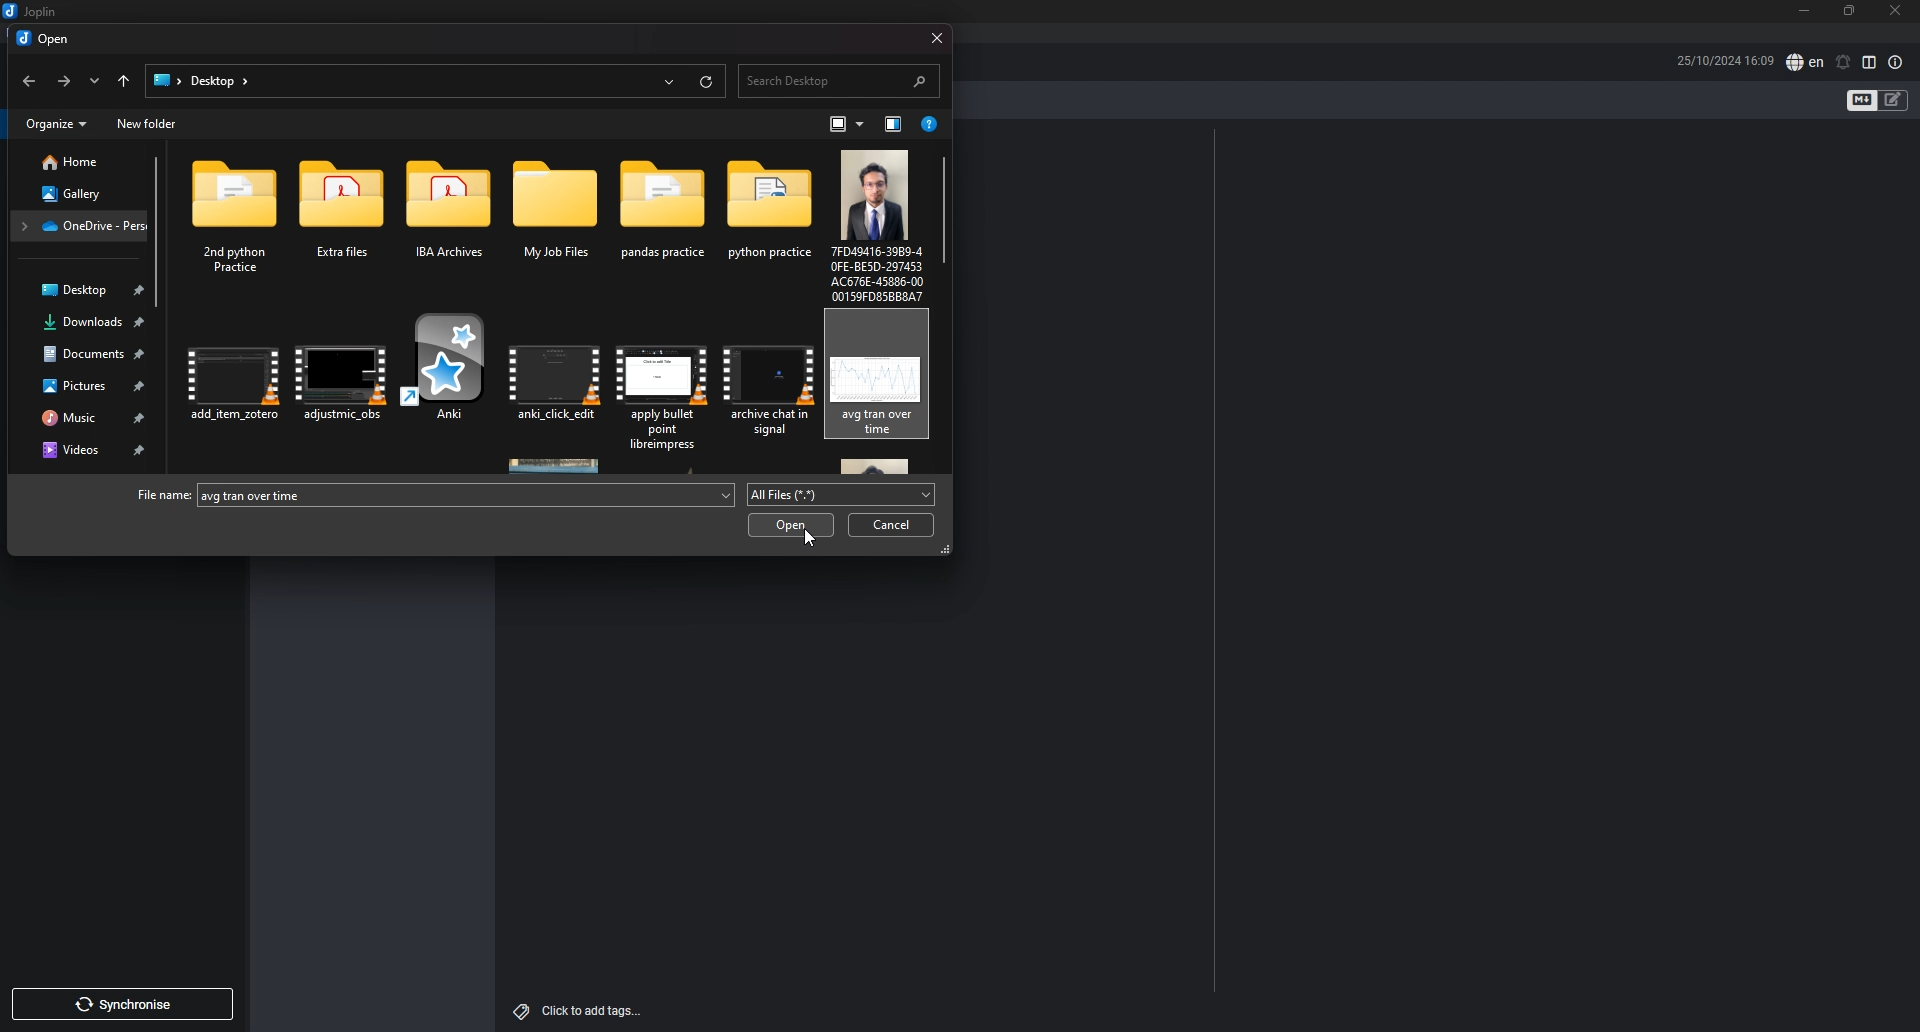 The width and height of the screenshot is (1920, 1032). Describe the element at coordinates (929, 125) in the screenshot. I see `get help` at that location.